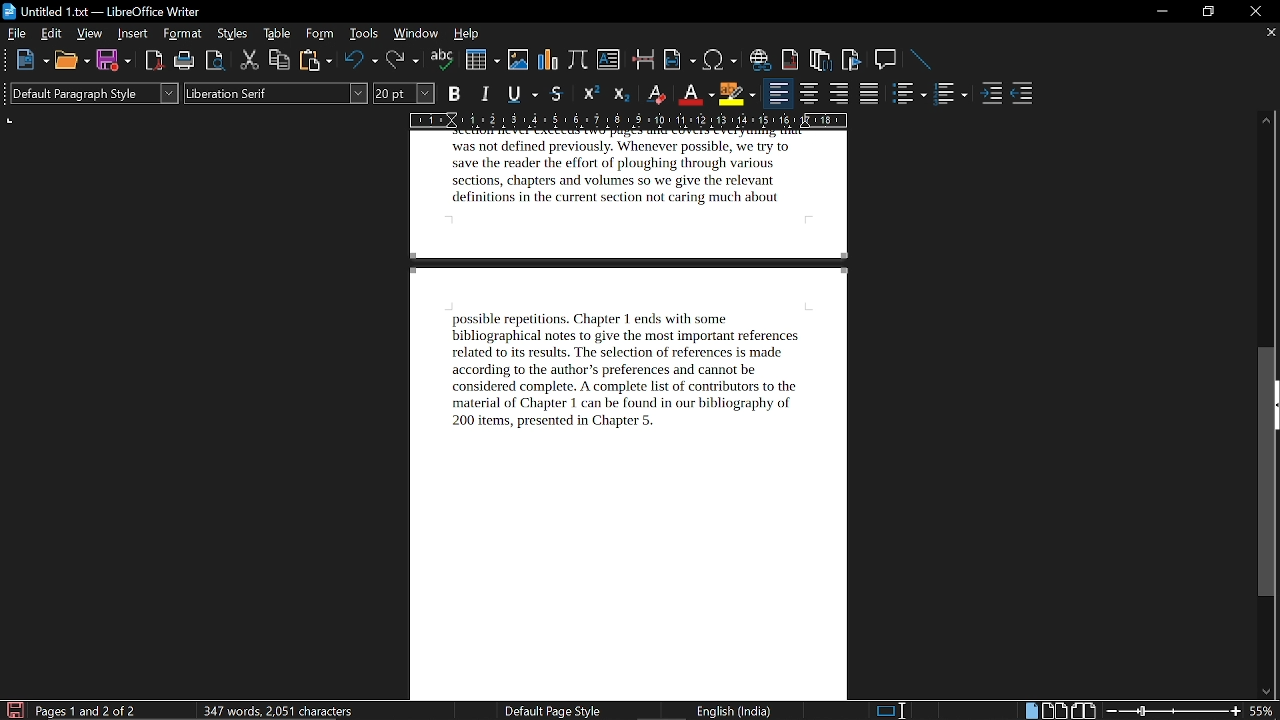 The width and height of the screenshot is (1280, 720). Describe the element at coordinates (16, 34) in the screenshot. I see `file` at that location.